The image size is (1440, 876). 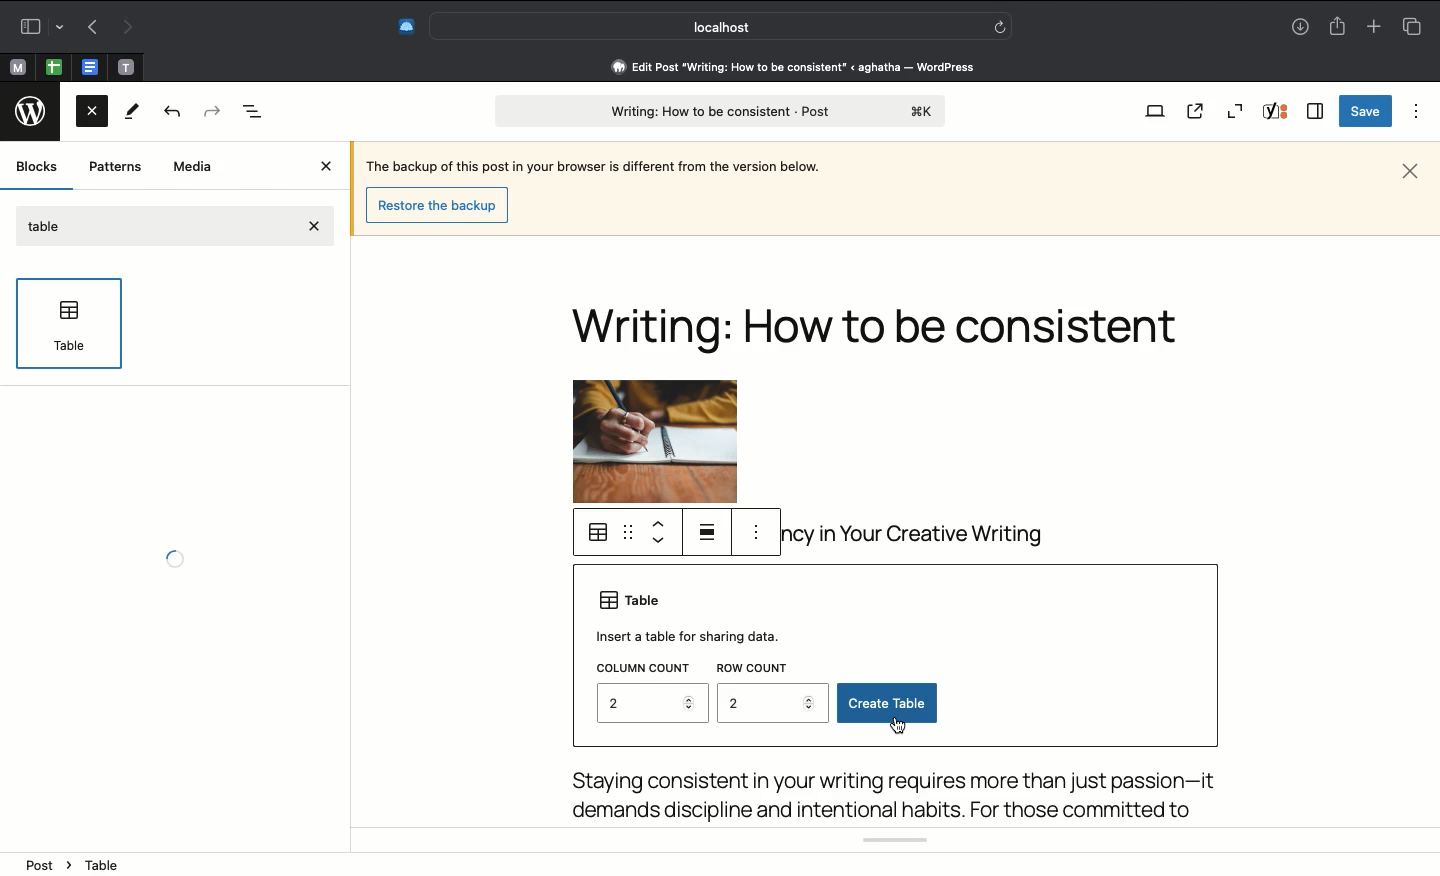 I want to click on Table, so click(x=599, y=534).